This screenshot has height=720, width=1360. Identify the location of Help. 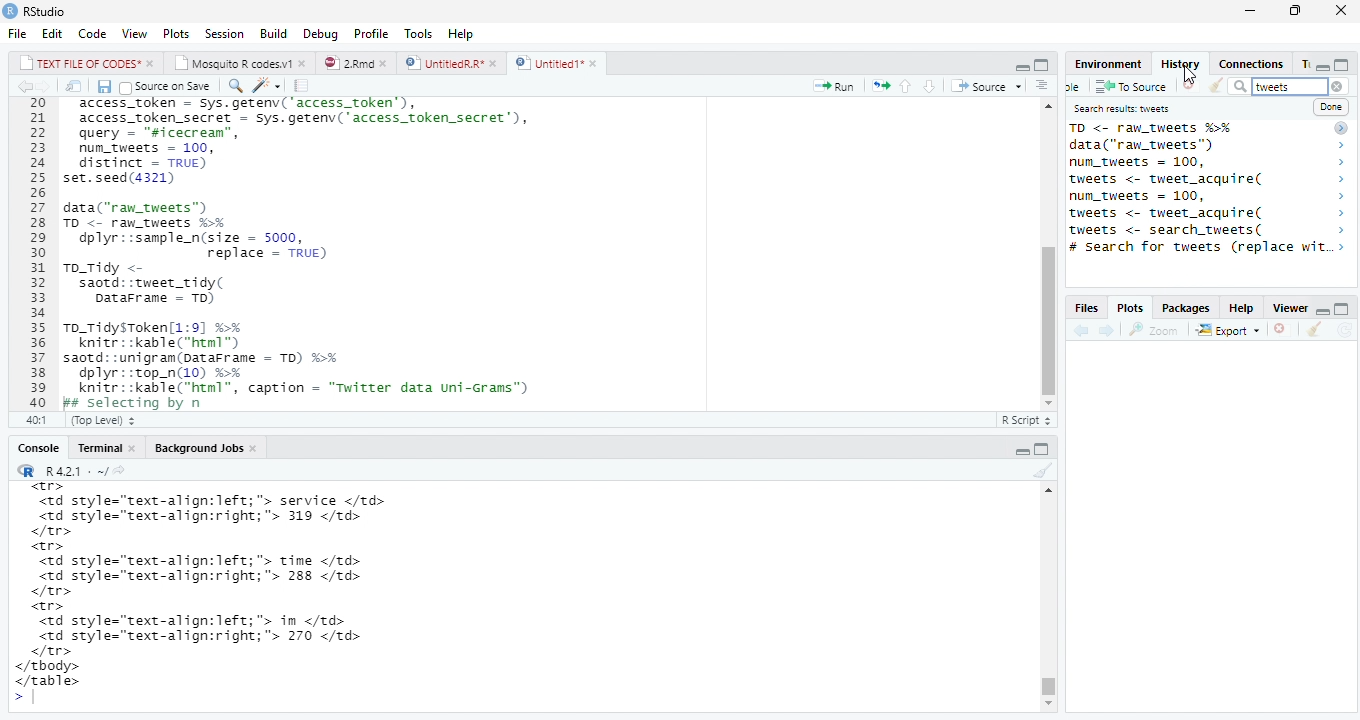
(462, 33).